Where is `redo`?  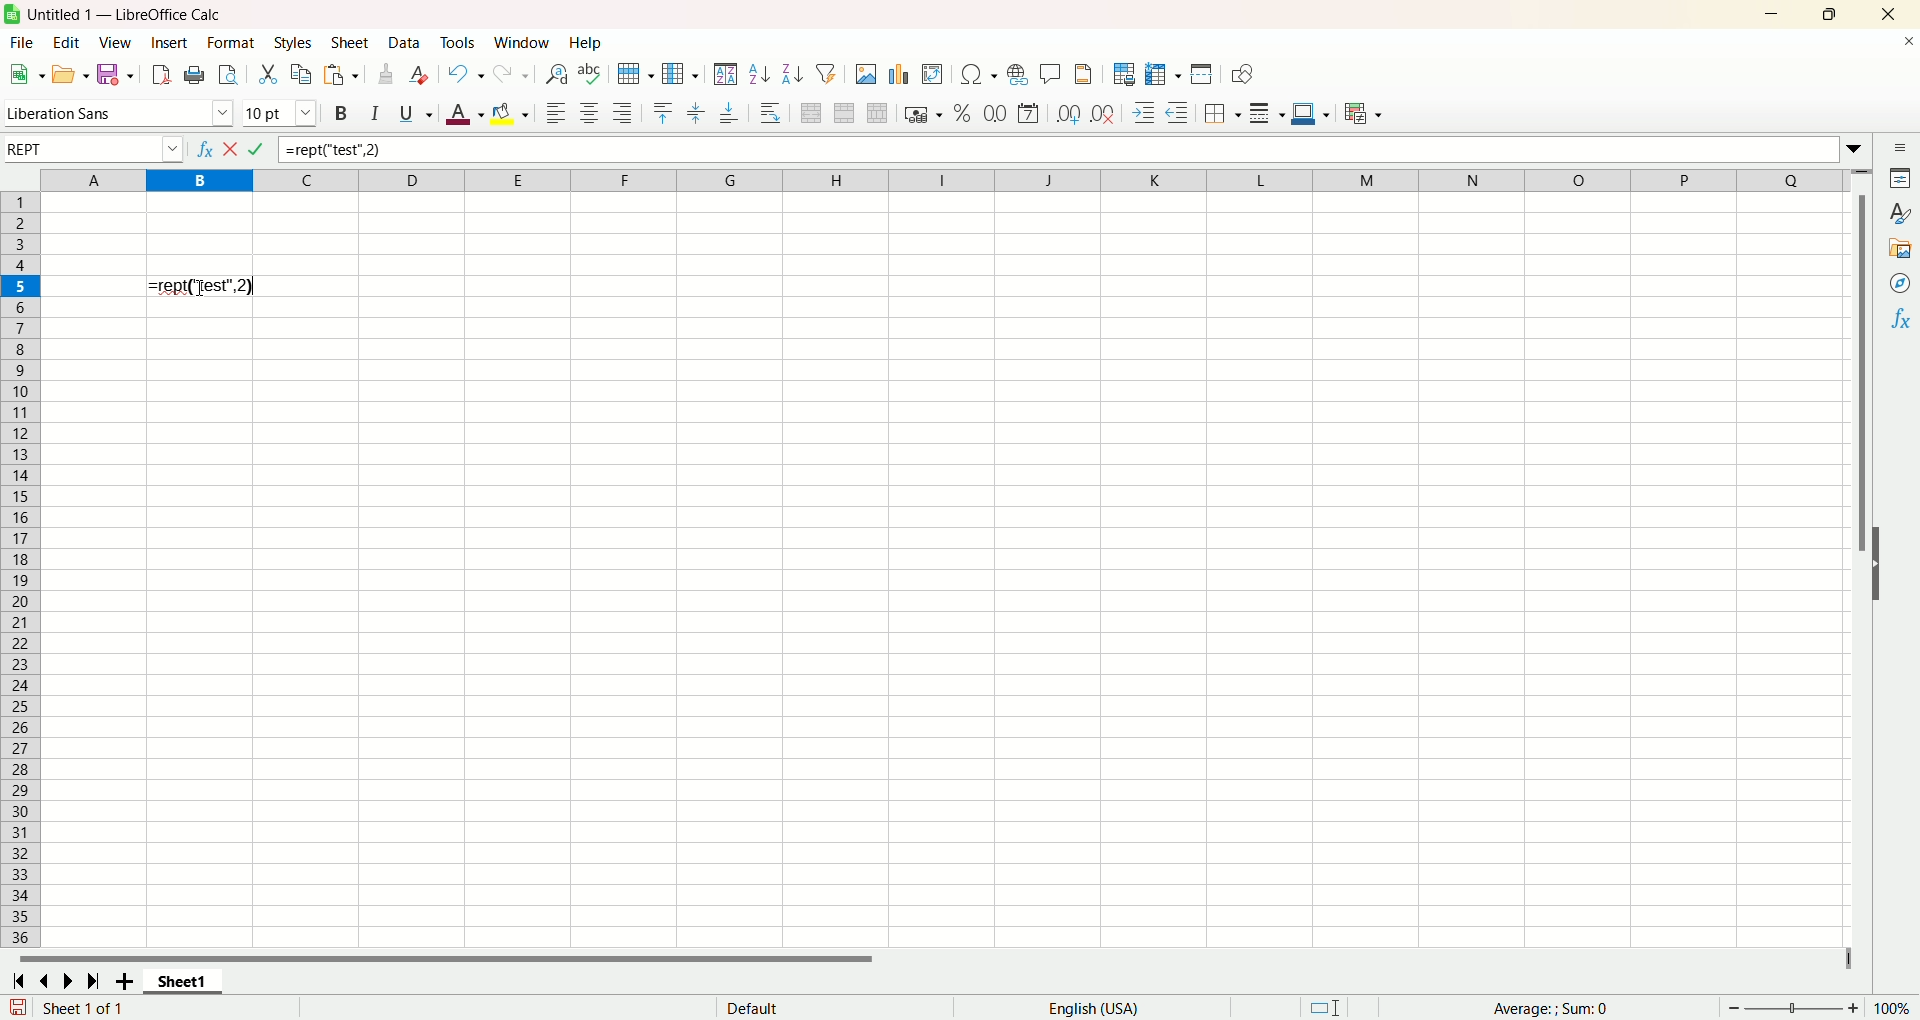
redo is located at coordinates (511, 74).